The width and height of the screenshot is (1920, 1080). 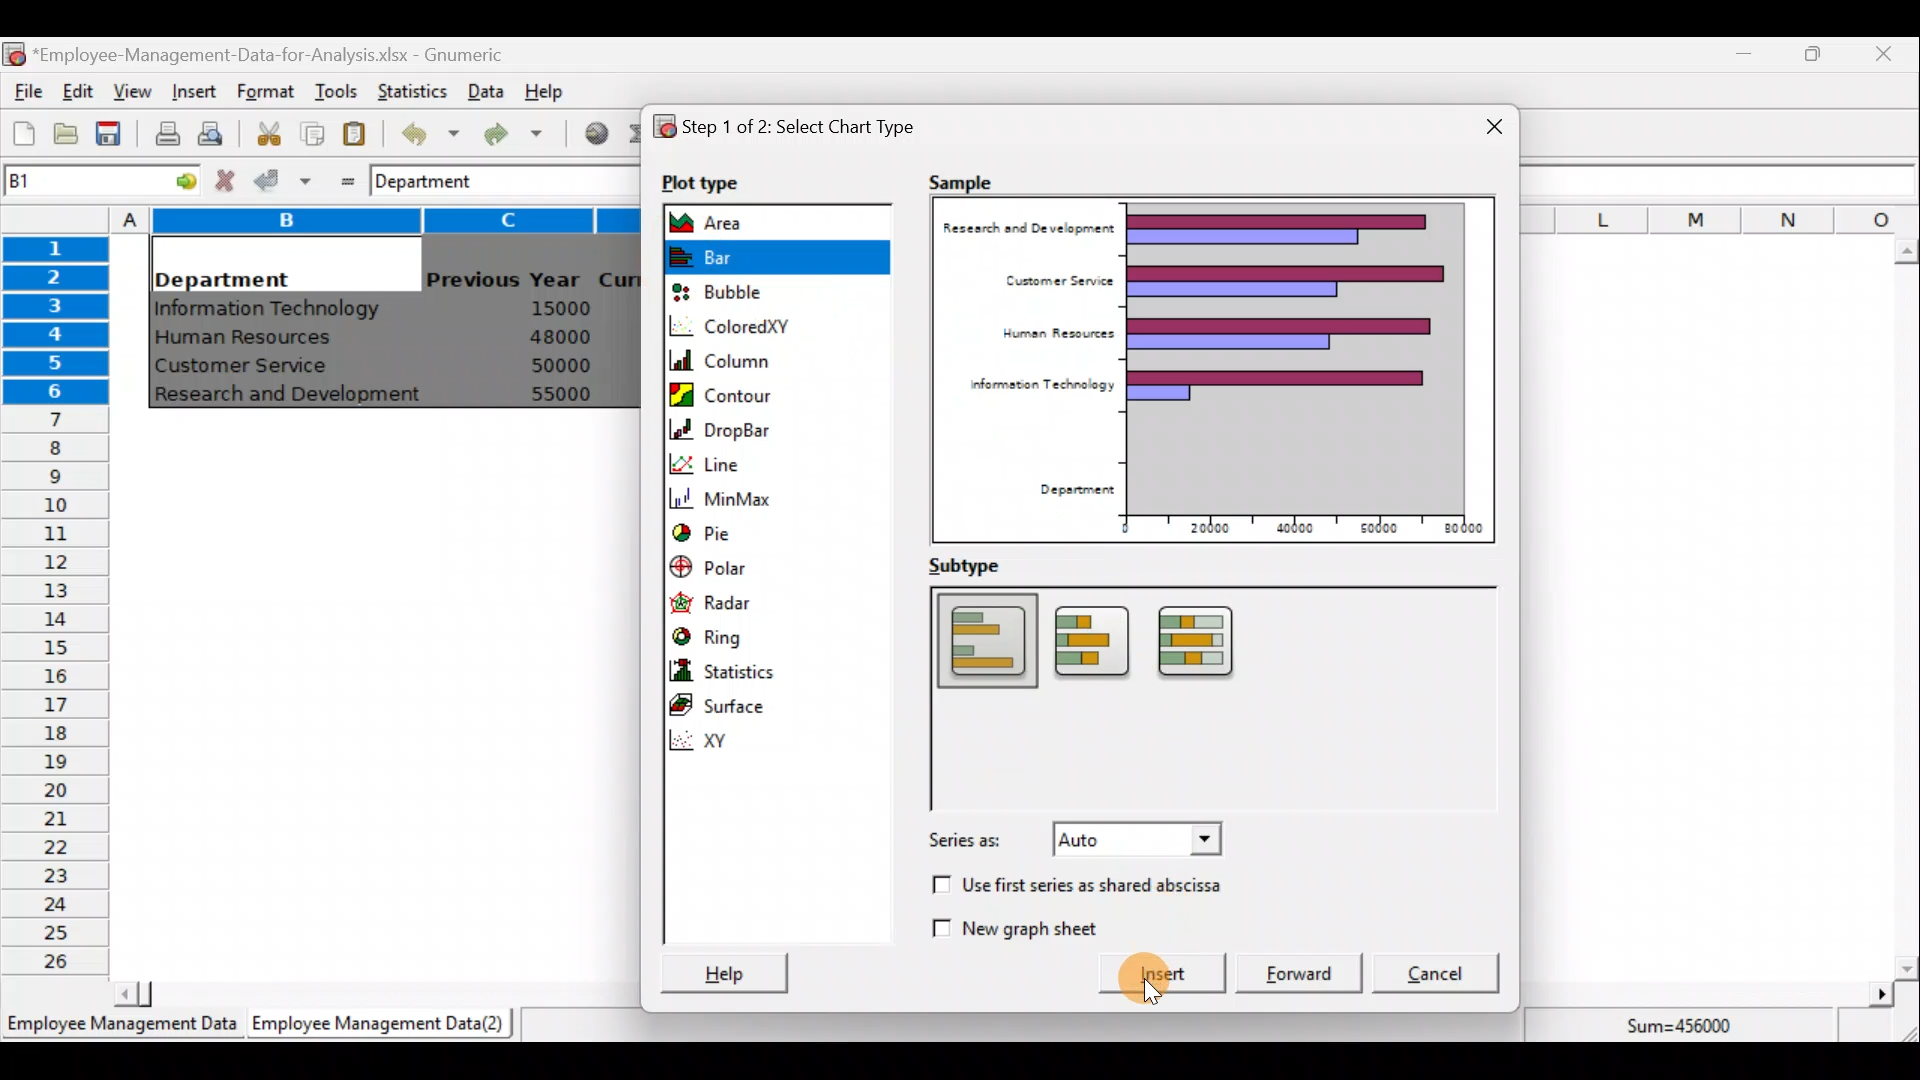 I want to click on Cell name B1, so click(x=66, y=180).